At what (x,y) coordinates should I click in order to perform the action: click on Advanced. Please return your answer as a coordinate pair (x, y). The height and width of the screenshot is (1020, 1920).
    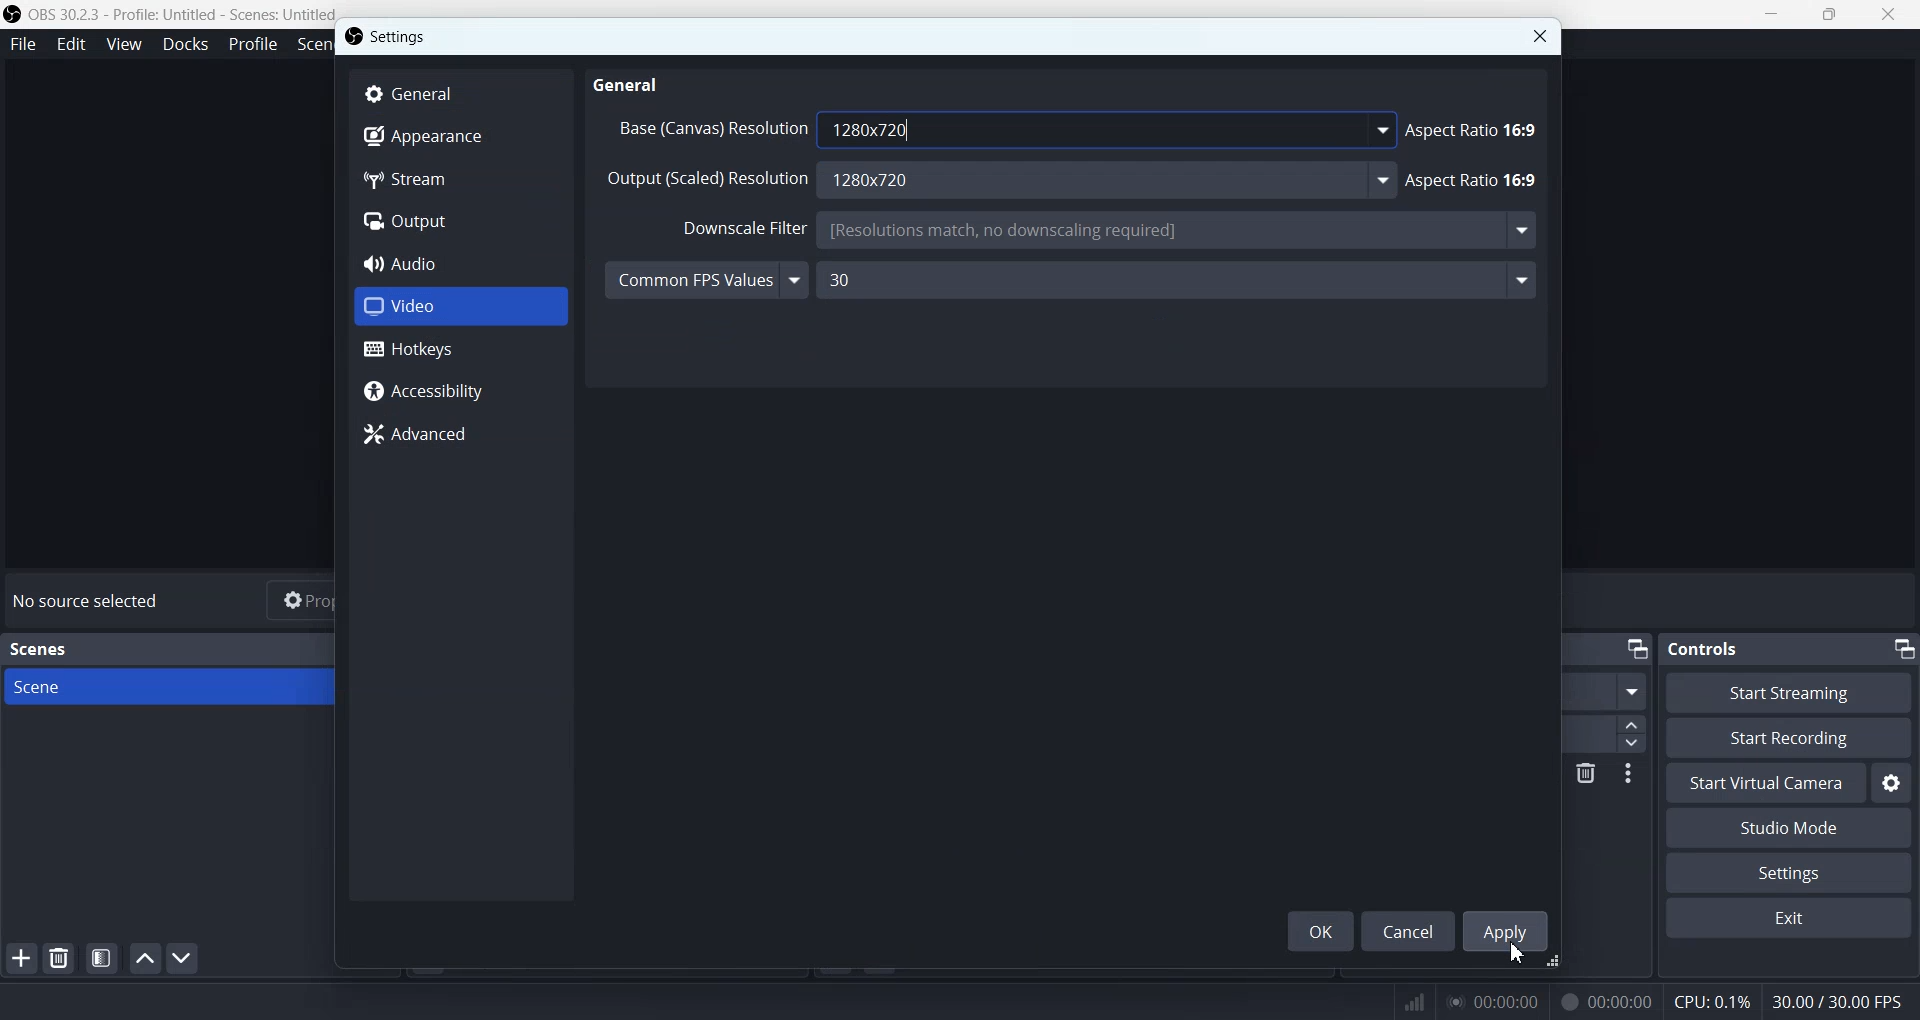
    Looking at the image, I should click on (462, 436).